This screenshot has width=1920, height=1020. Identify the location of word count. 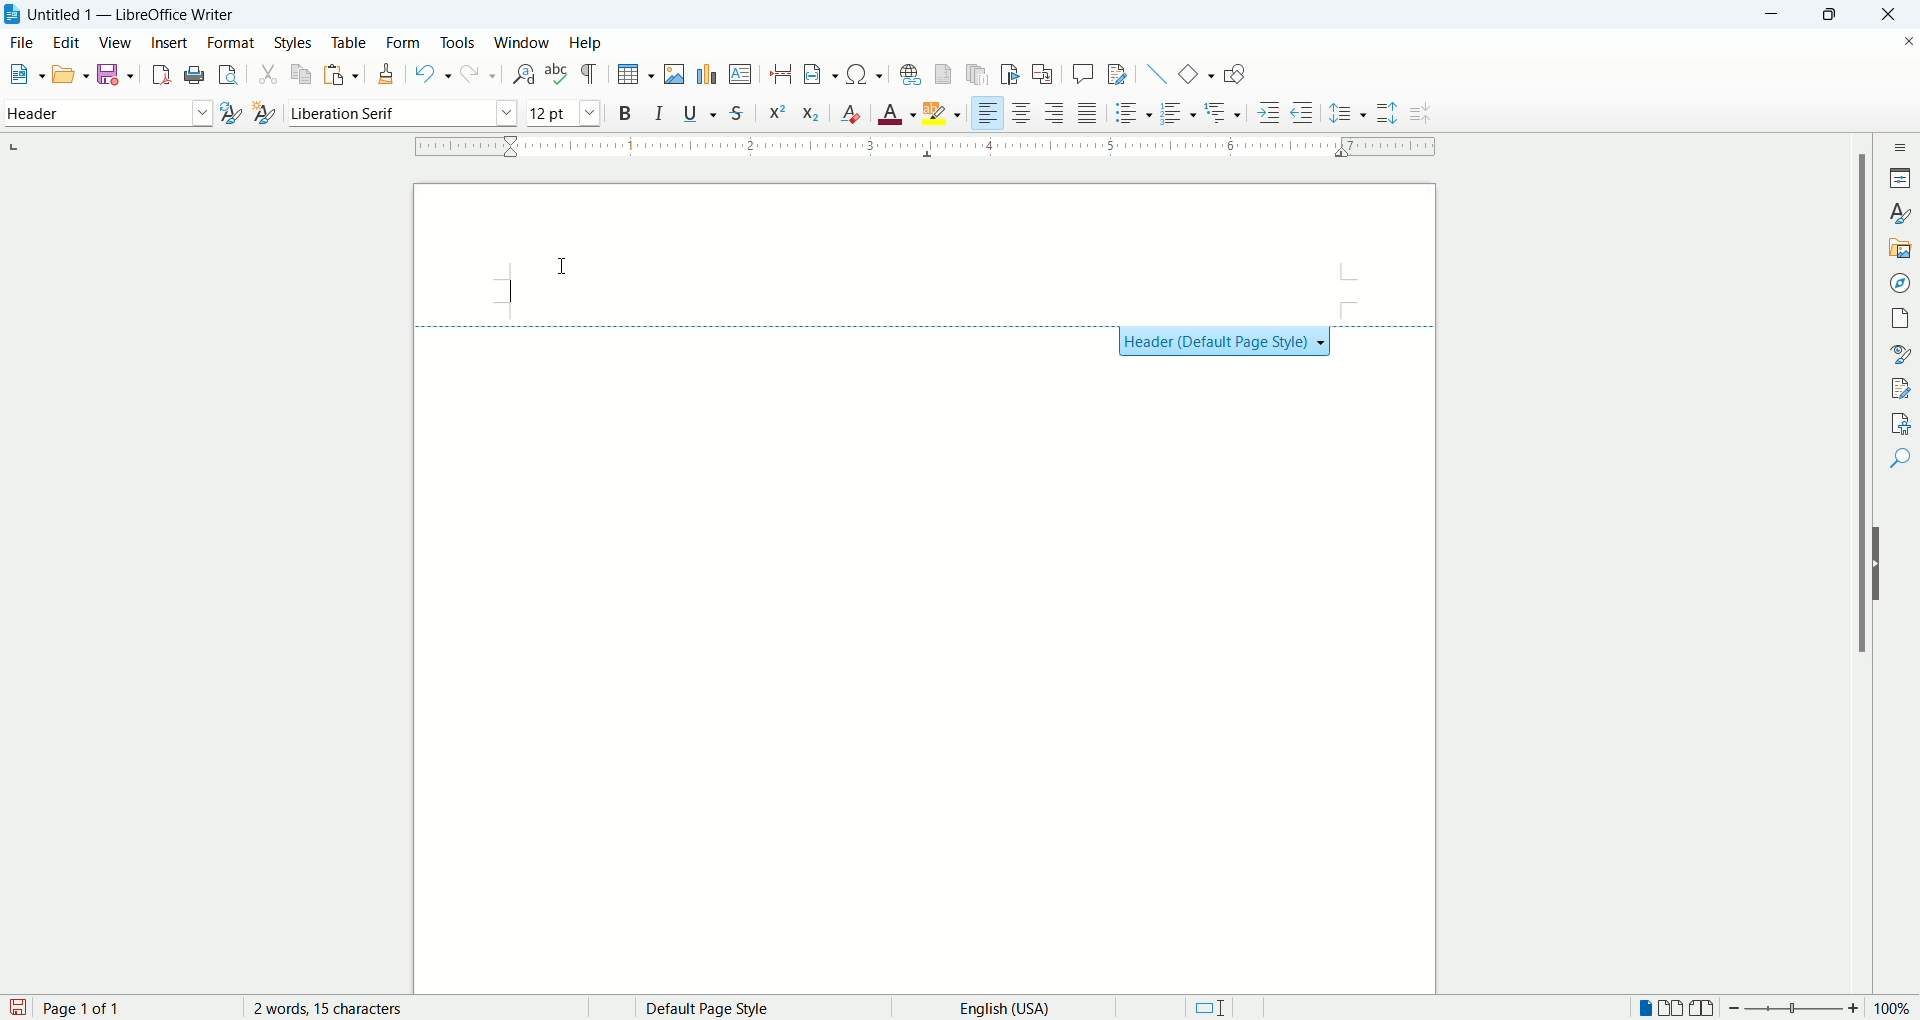
(410, 1008).